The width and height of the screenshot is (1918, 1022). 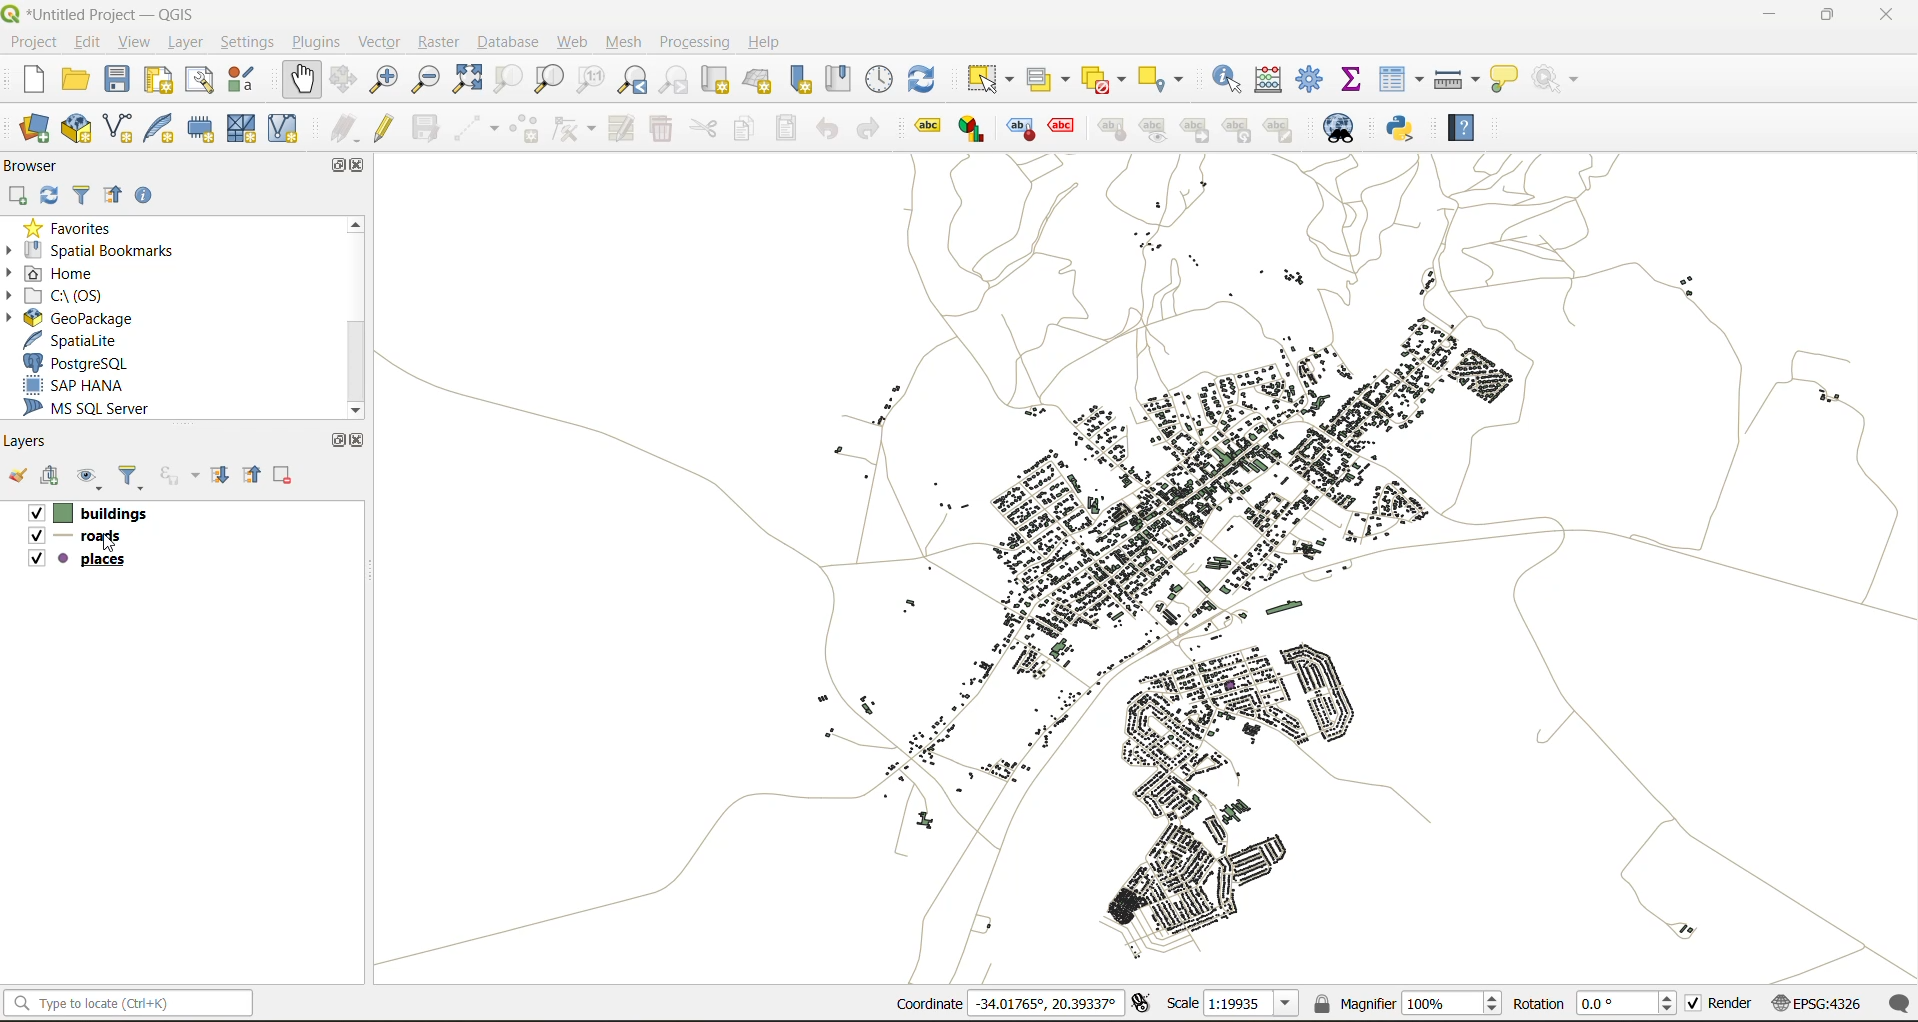 What do you see at coordinates (136, 477) in the screenshot?
I see `filter` at bounding box center [136, 477].